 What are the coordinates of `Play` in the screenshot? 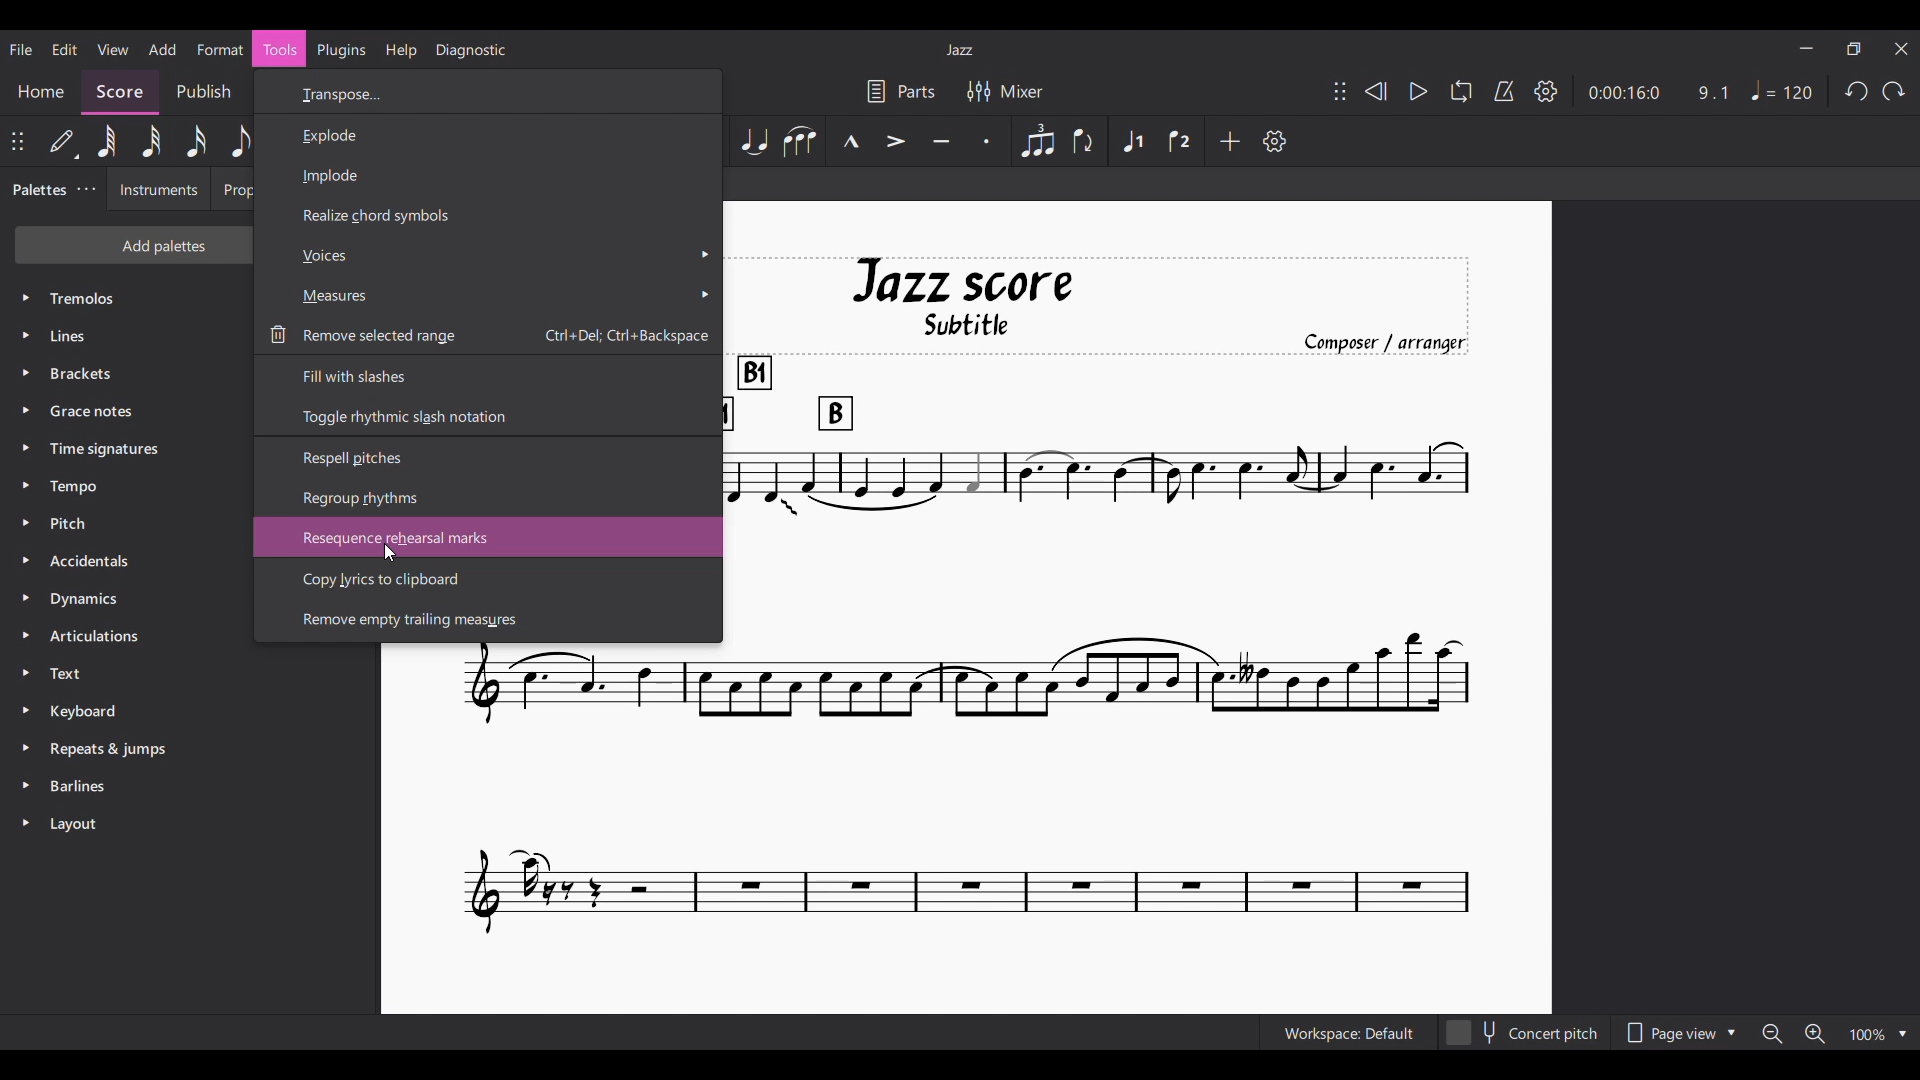 It's located at (1419, 92).